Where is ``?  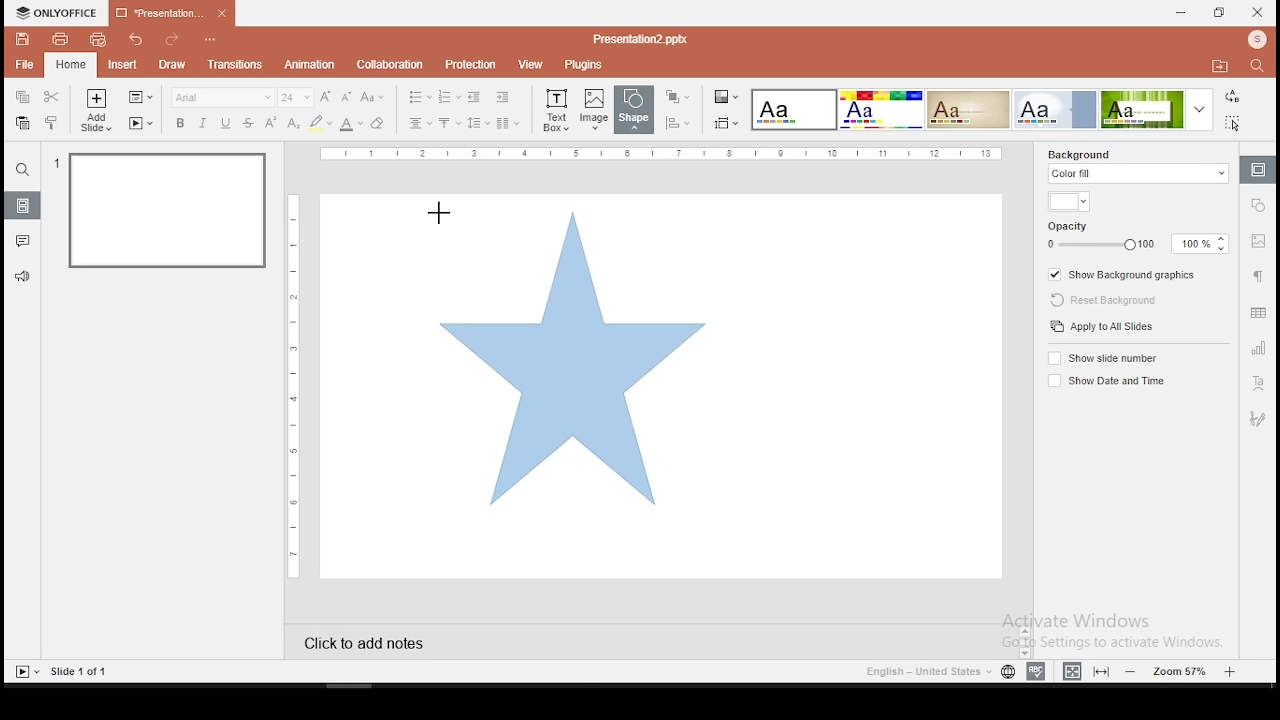
 is located at coordinates (23, 169).